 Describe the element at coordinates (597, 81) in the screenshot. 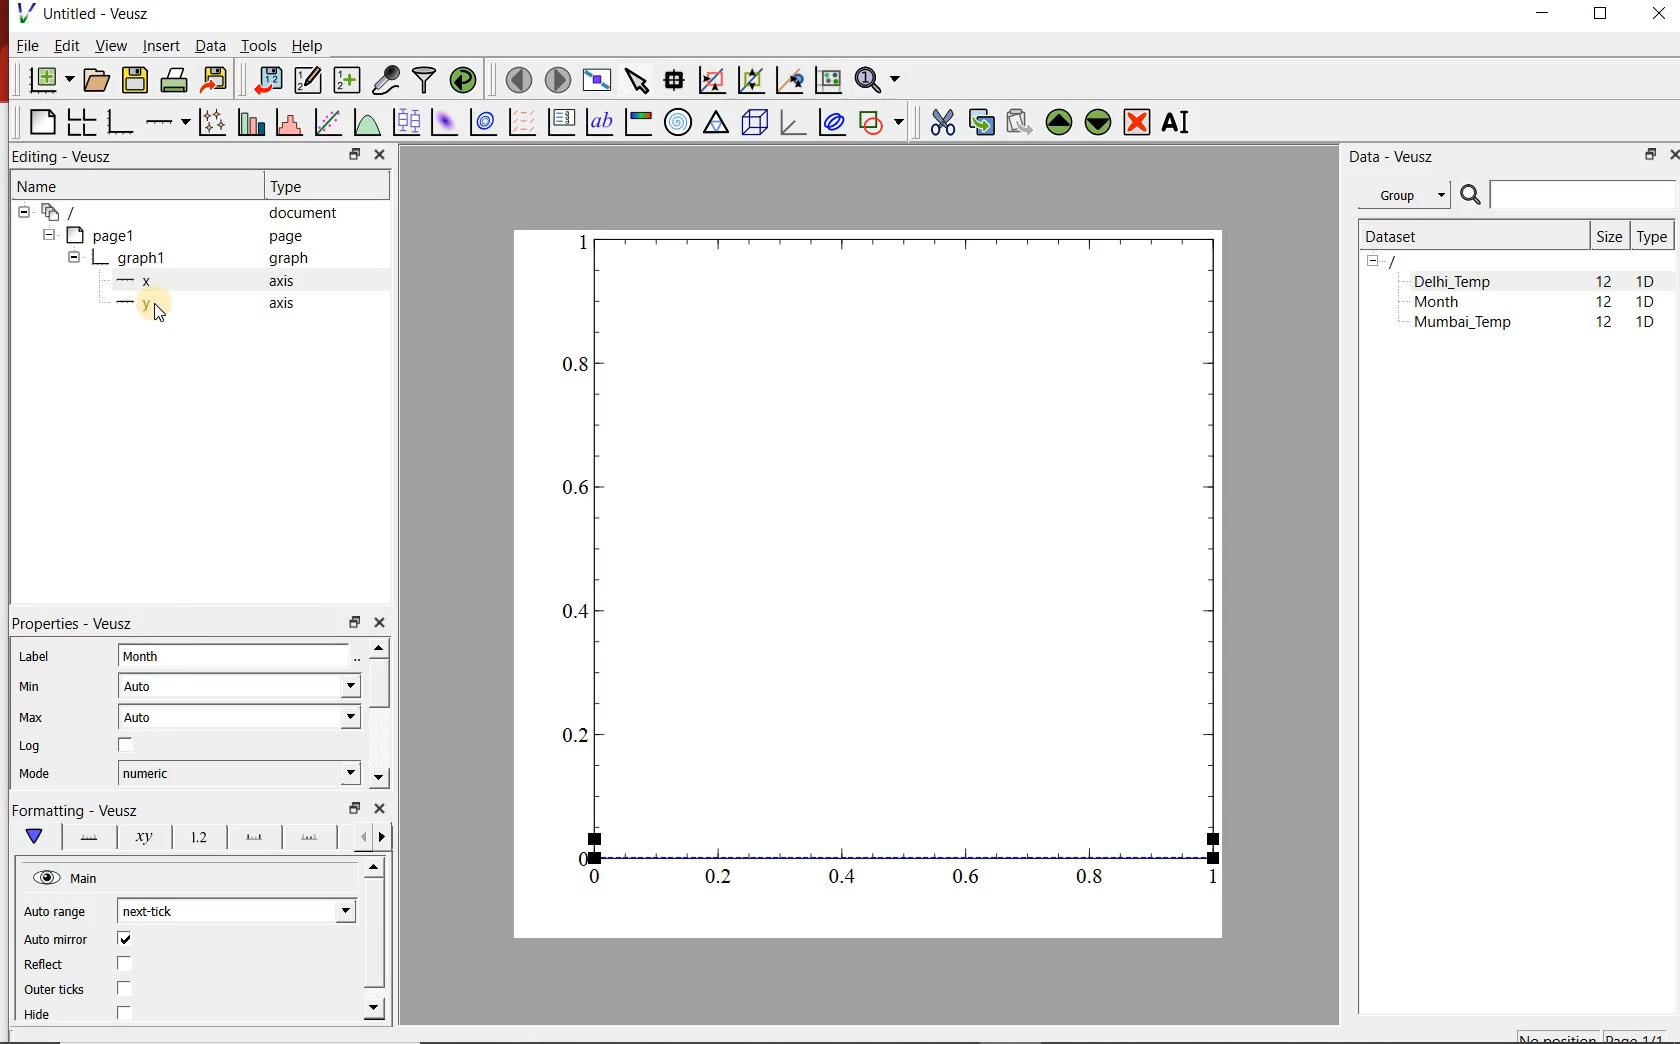

I see `view plot full screen` at that location.